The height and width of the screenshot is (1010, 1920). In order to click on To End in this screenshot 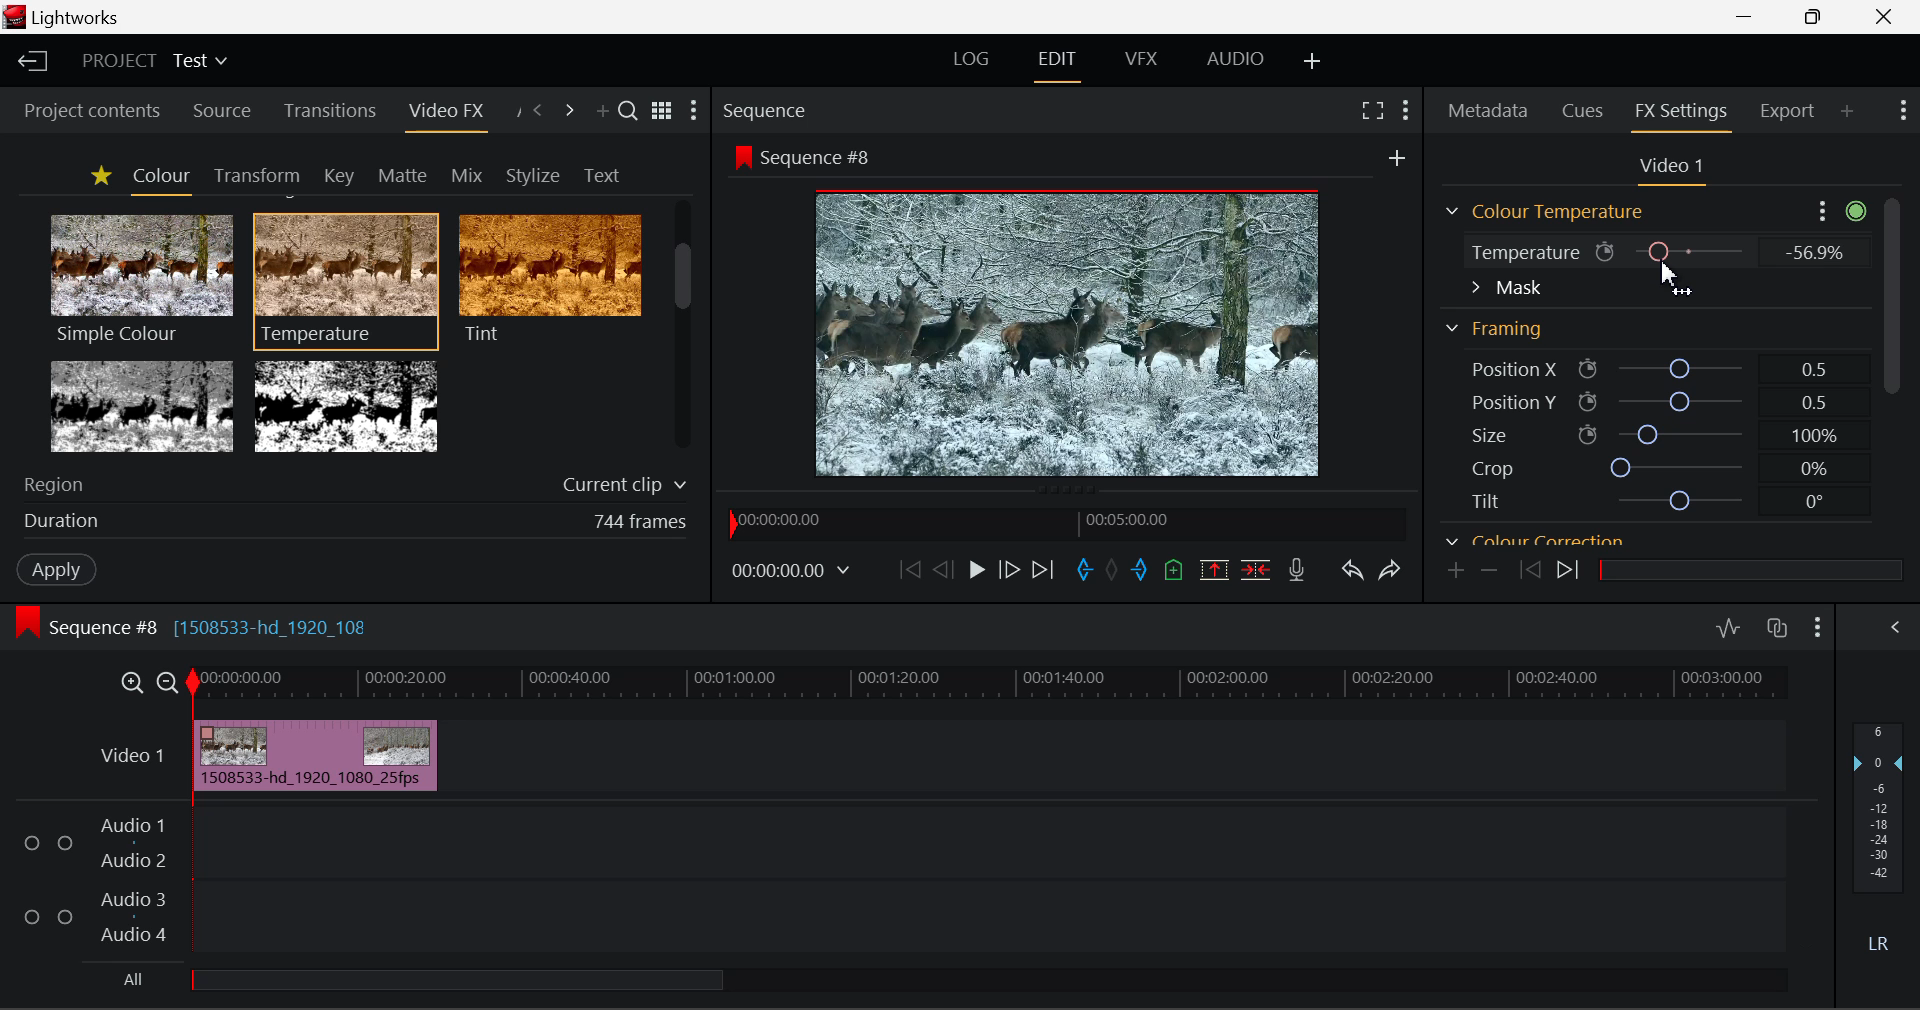, I will do `click(1048, 570)`.